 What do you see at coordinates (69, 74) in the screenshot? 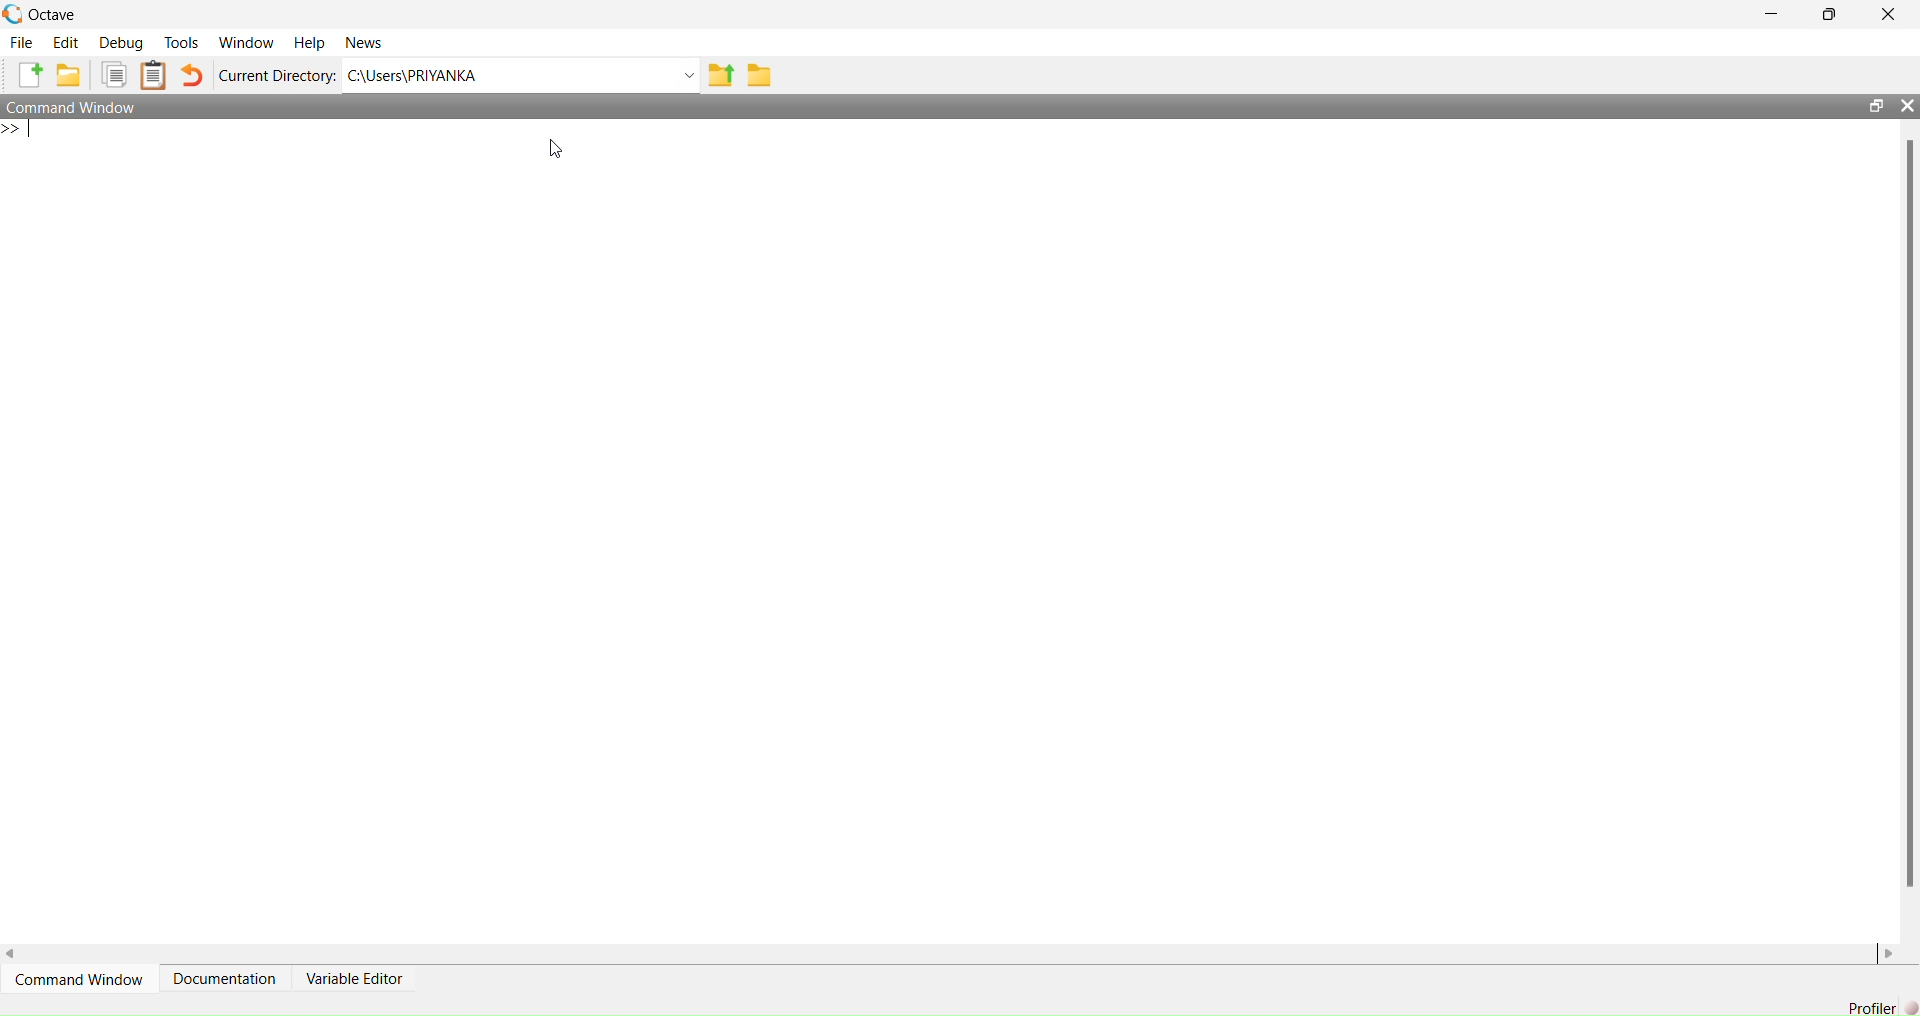
I see `add folder` at bounding box center [69, 74].